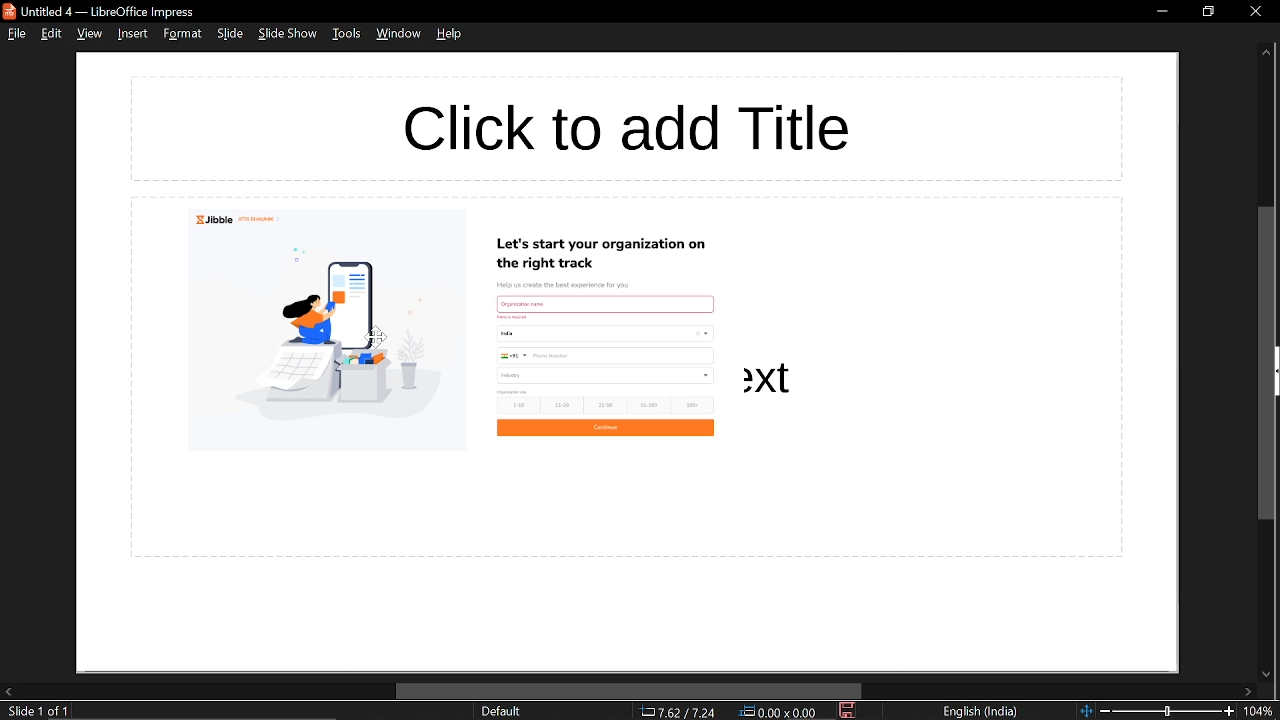 Image resolution: width=1280 pixels, height=720 pixels. What do you see at coordinates (130, 33) in the screenshot?
I see `insert` at bounding box center [130, 33].